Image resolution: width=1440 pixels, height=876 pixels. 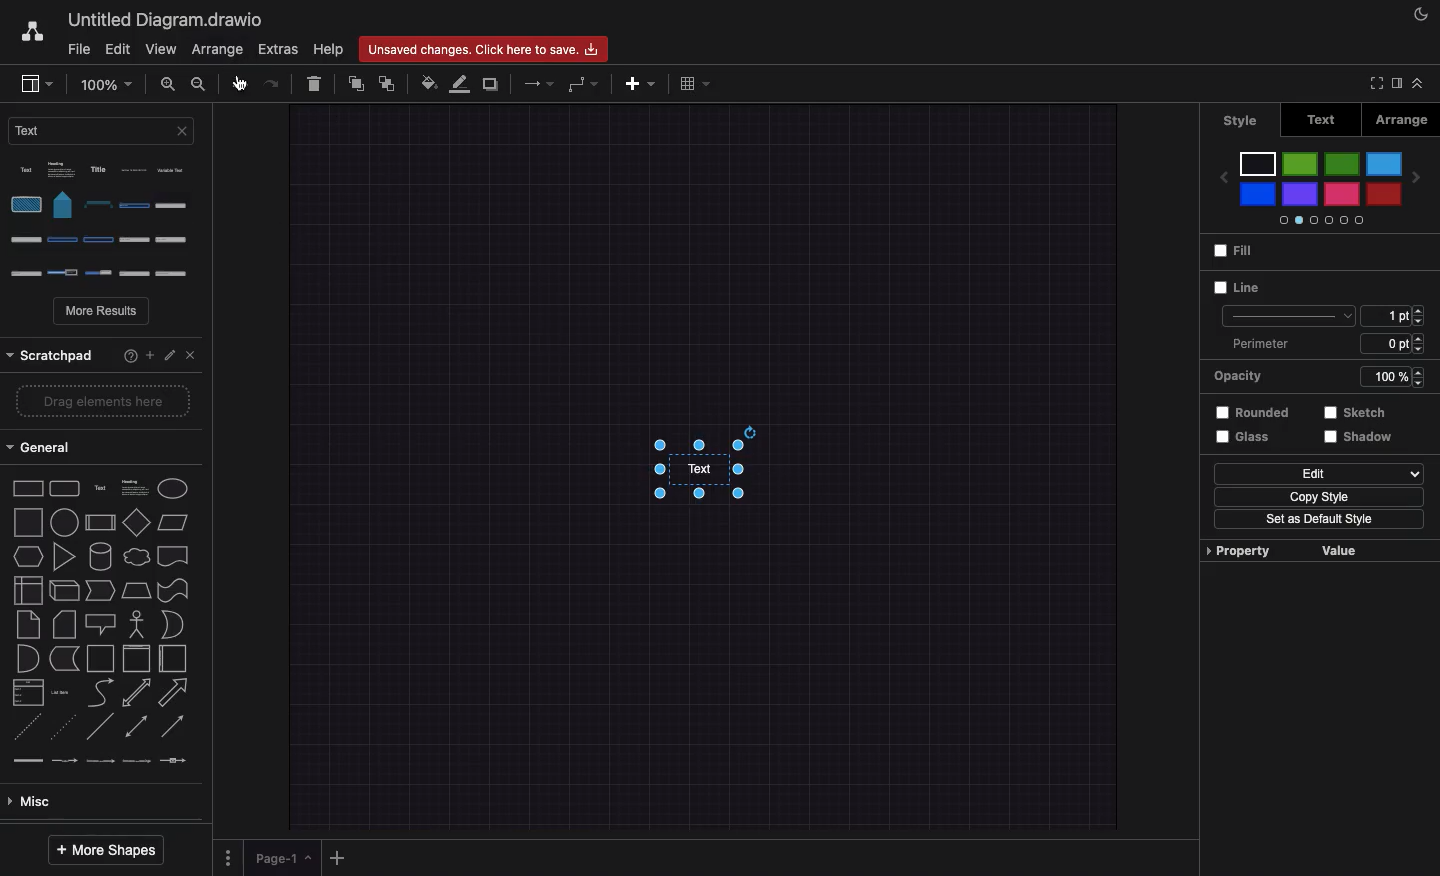 What do you see at coordinates (1318, 519) in the screenshot?
I see `Set as default style` at bounding box center [1318, 519].